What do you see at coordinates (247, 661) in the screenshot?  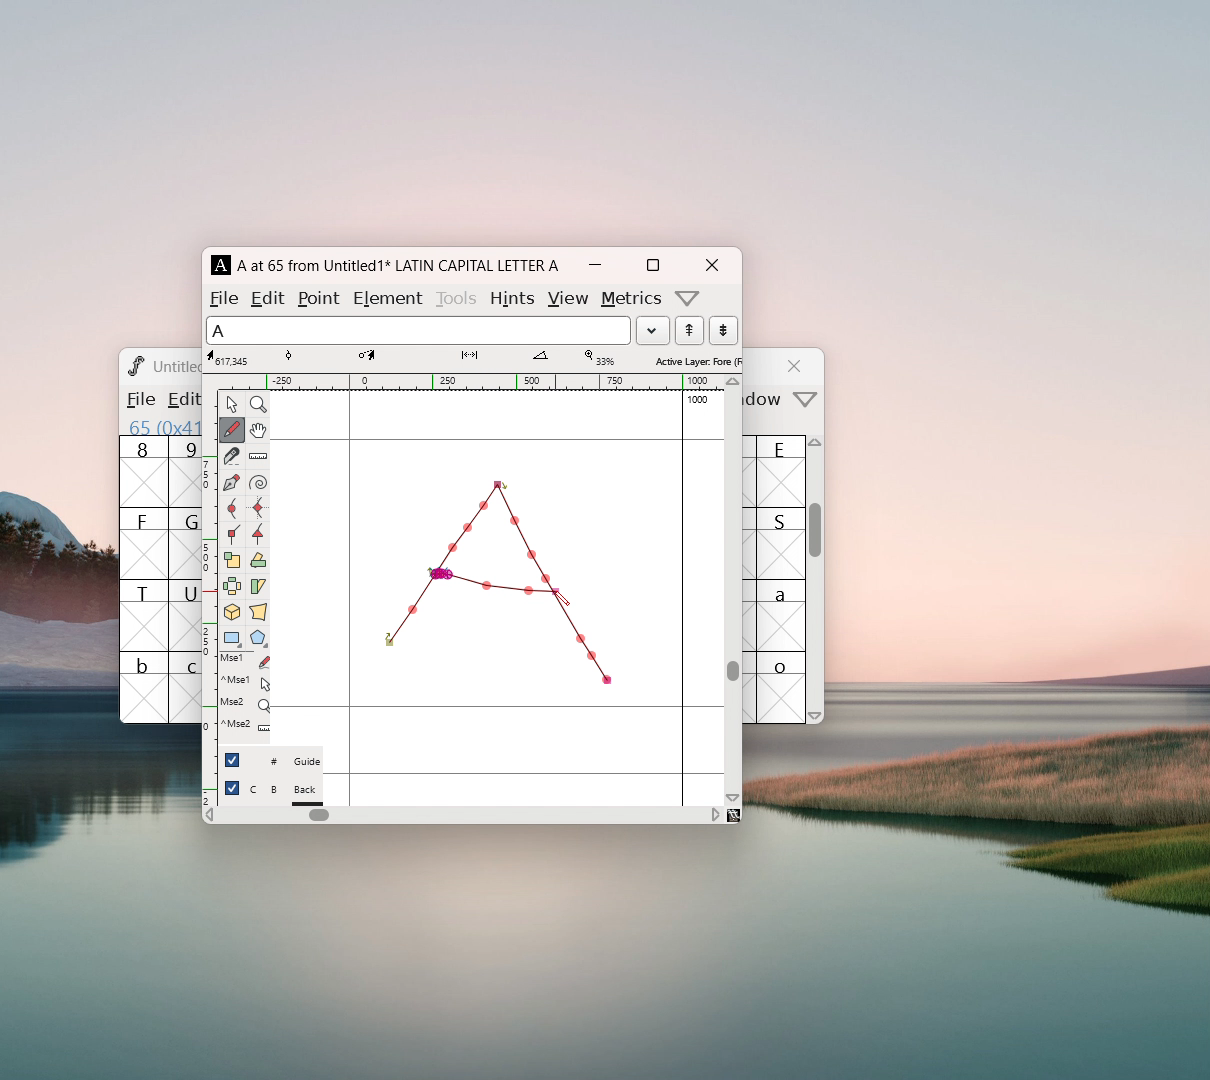 I see `Mse1` at bounding box center [247, 661].